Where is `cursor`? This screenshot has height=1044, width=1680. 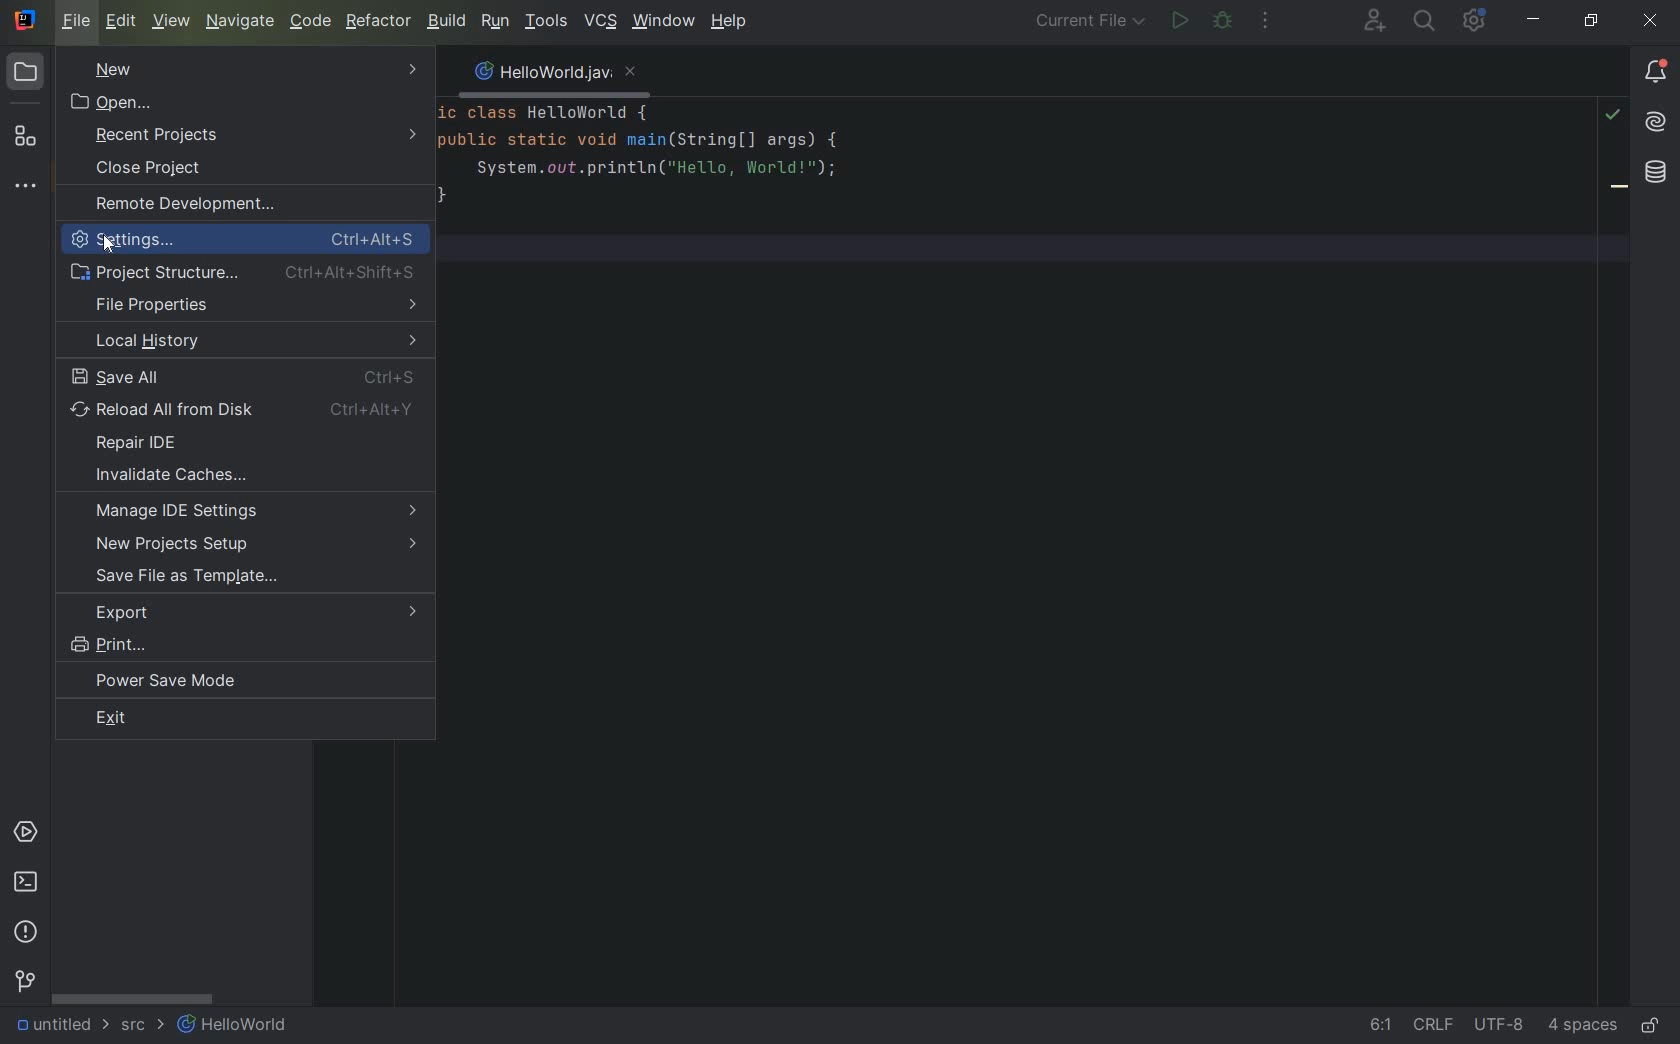 cursor is located at coordinates (106, 247).